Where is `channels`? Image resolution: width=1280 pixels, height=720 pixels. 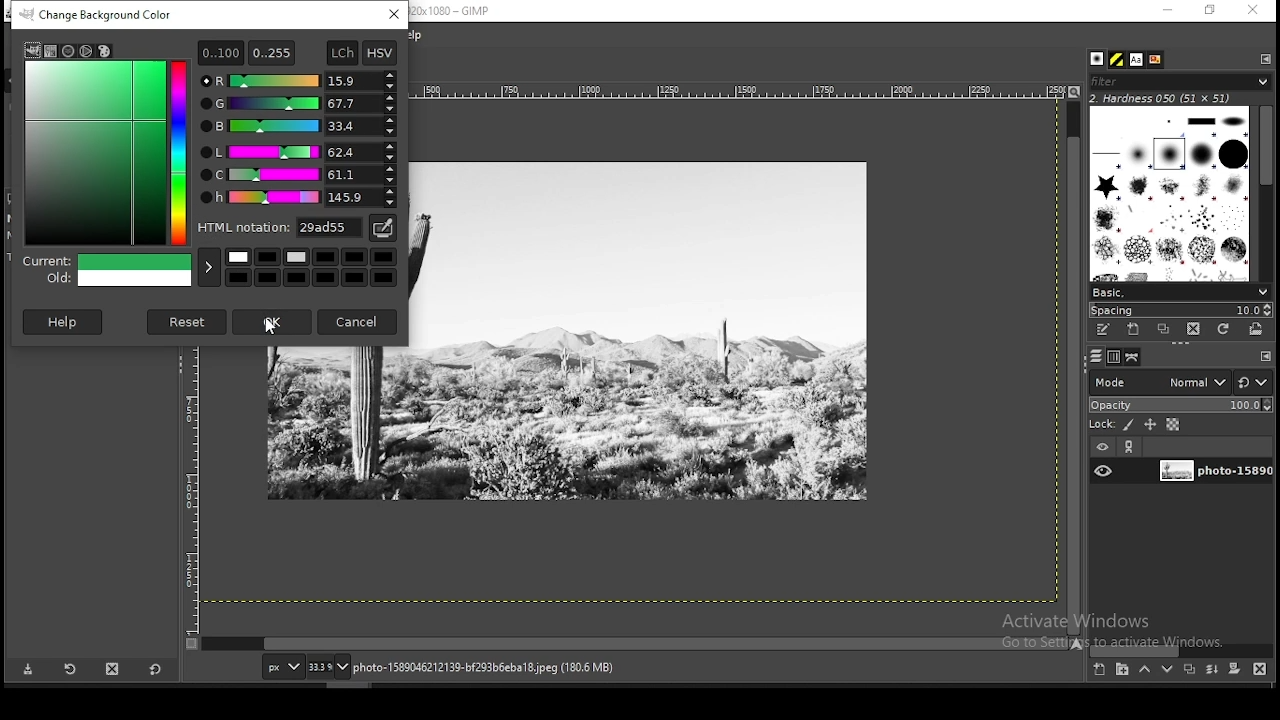 channels is located at coordinates (1116, 357).